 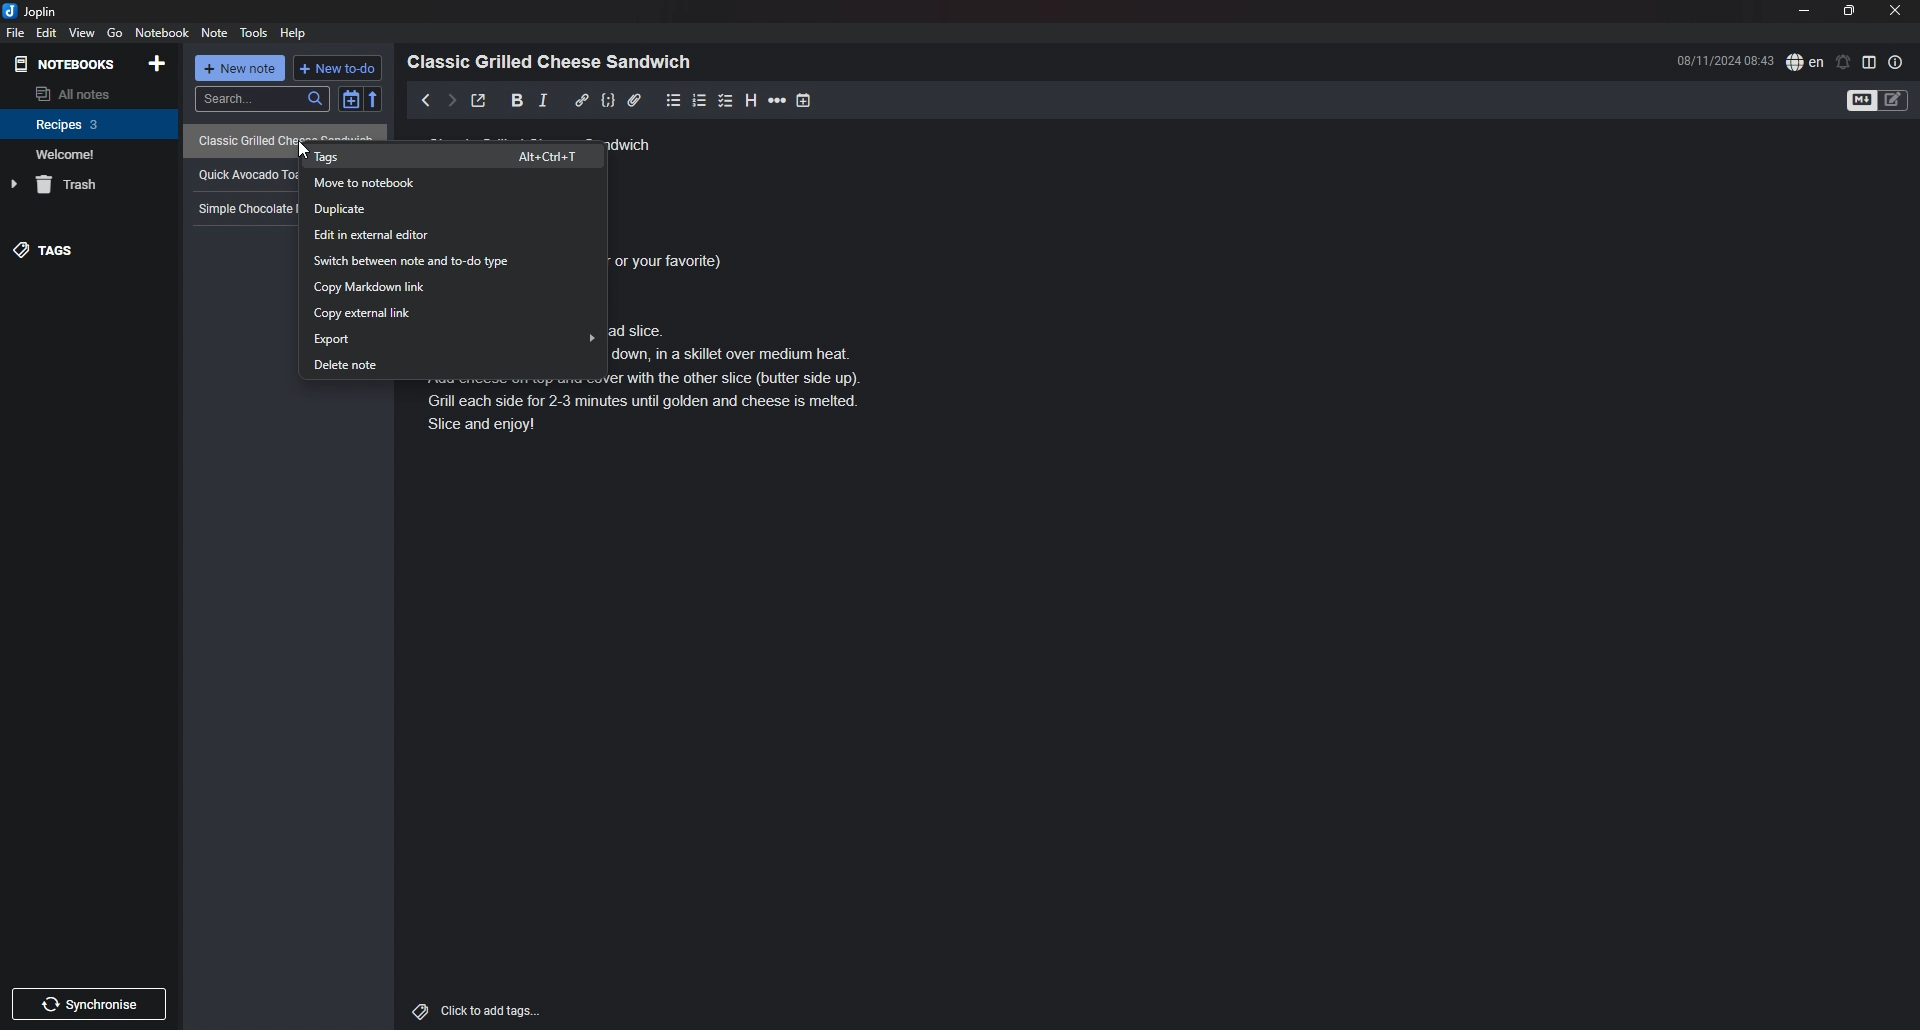 I want to click on tags, so click(x=87, y=251).